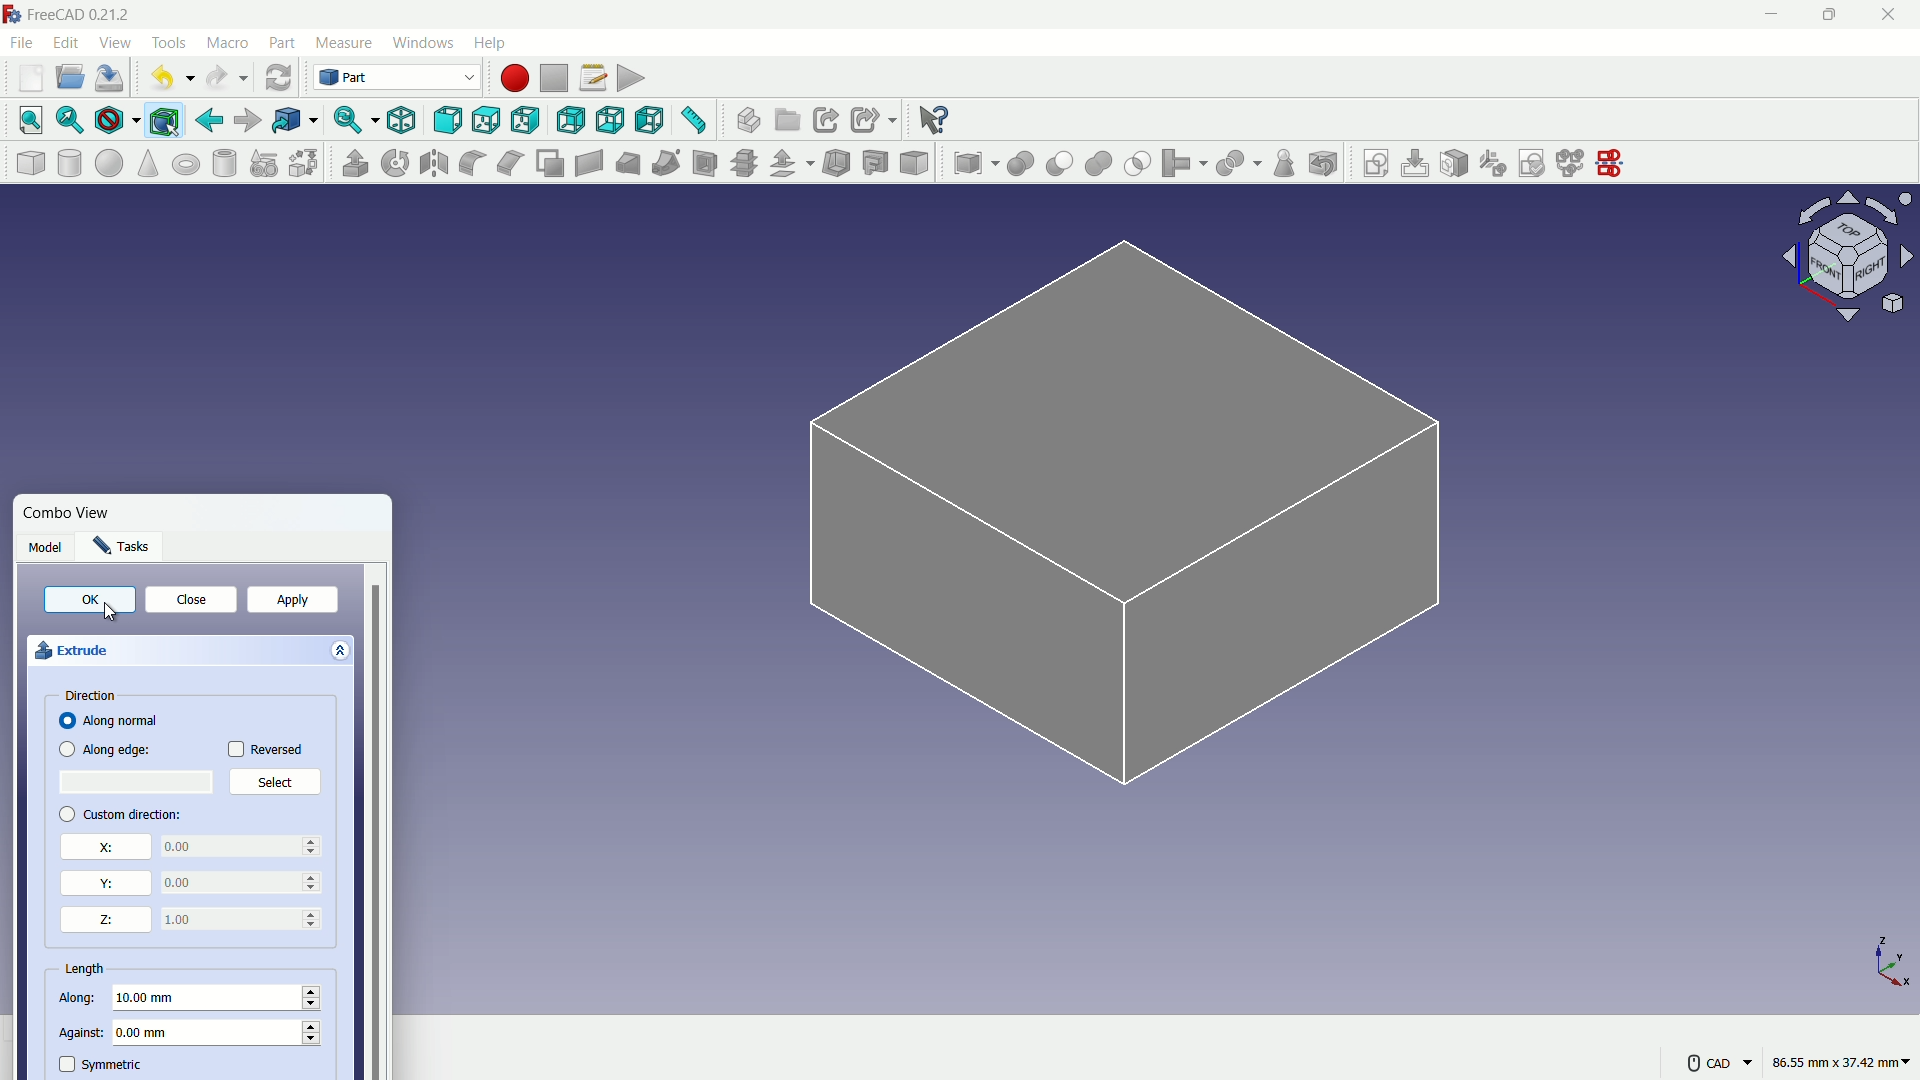  I want to click on color per face, so click(916, 163).